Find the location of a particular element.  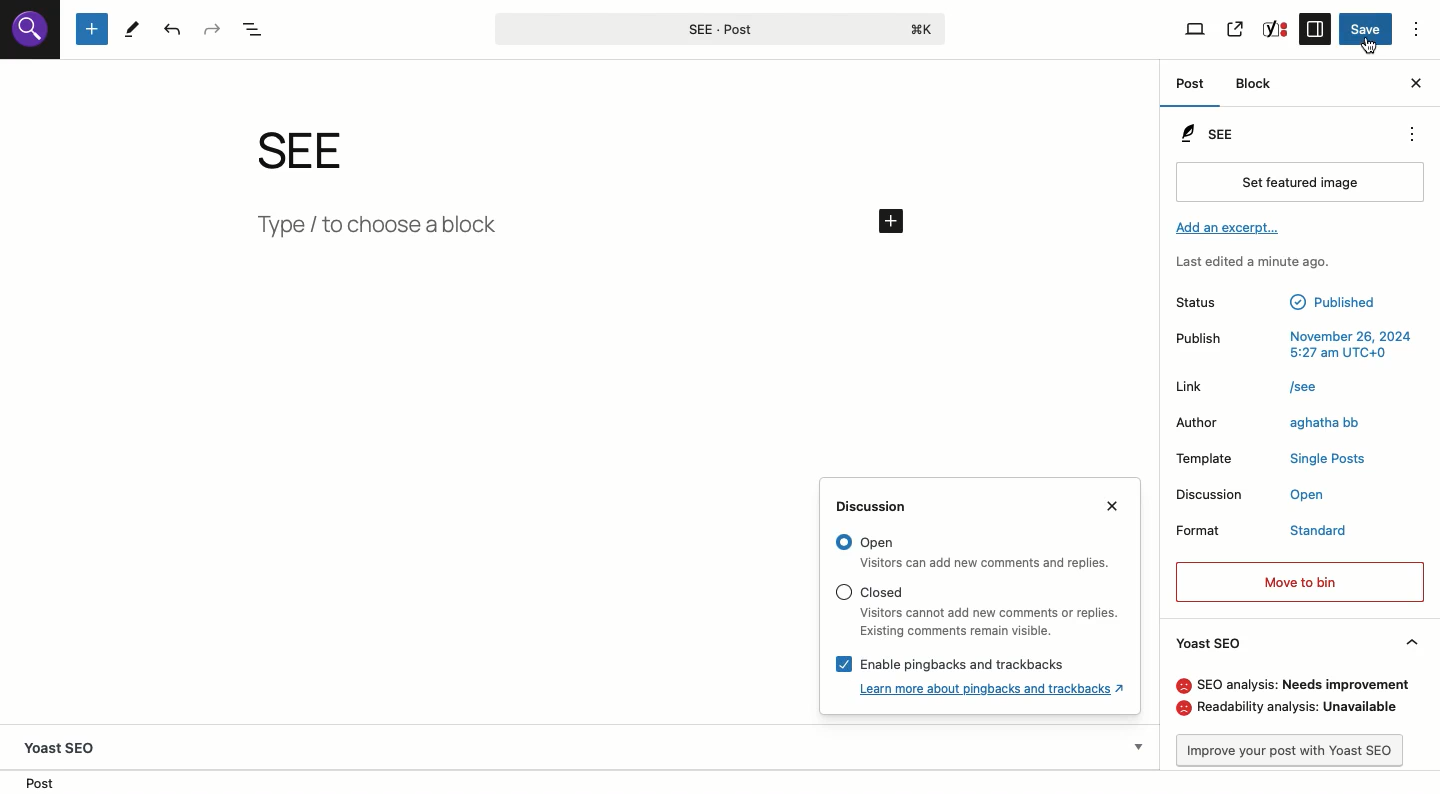

Tools is located at coordinates (133, 30).